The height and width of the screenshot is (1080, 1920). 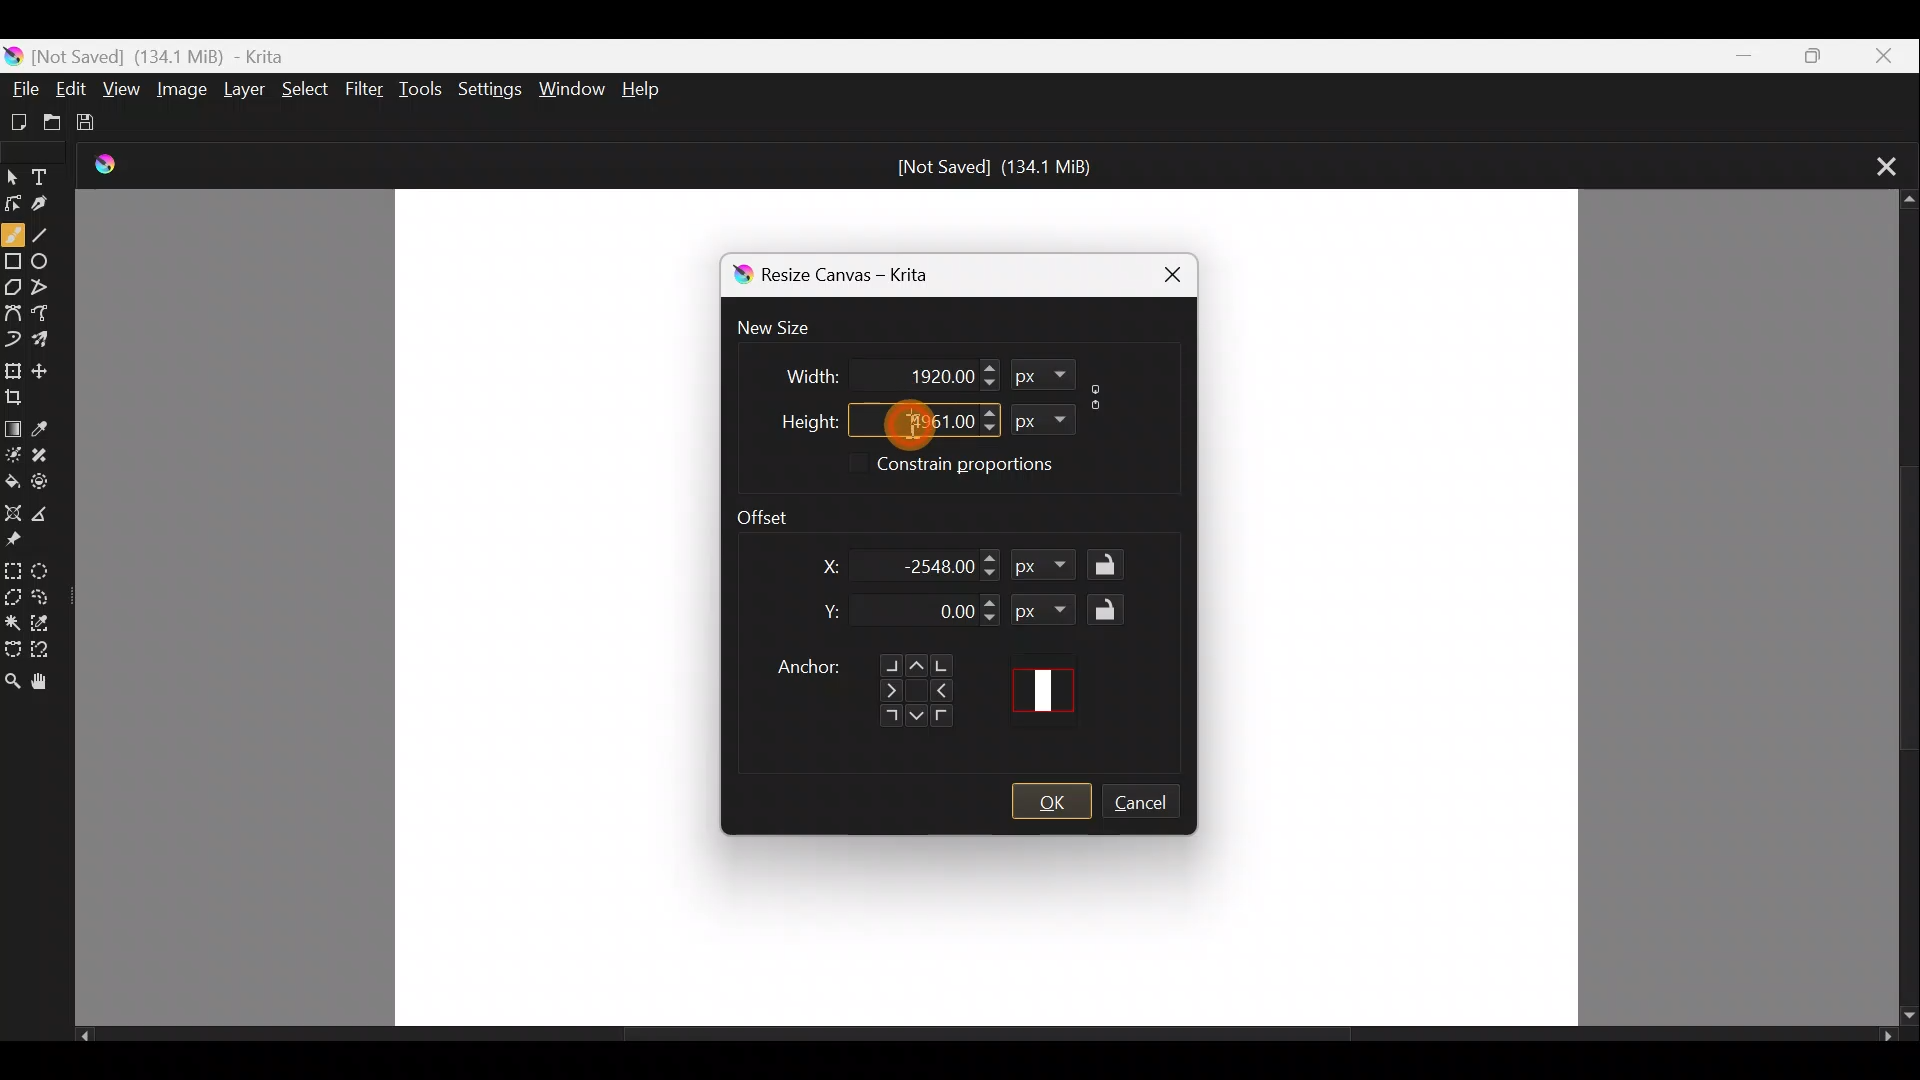 What do you see at coordinates (1806, 54) in the screenshot?
I see `Maximize` at bounding box center [1806, 54].